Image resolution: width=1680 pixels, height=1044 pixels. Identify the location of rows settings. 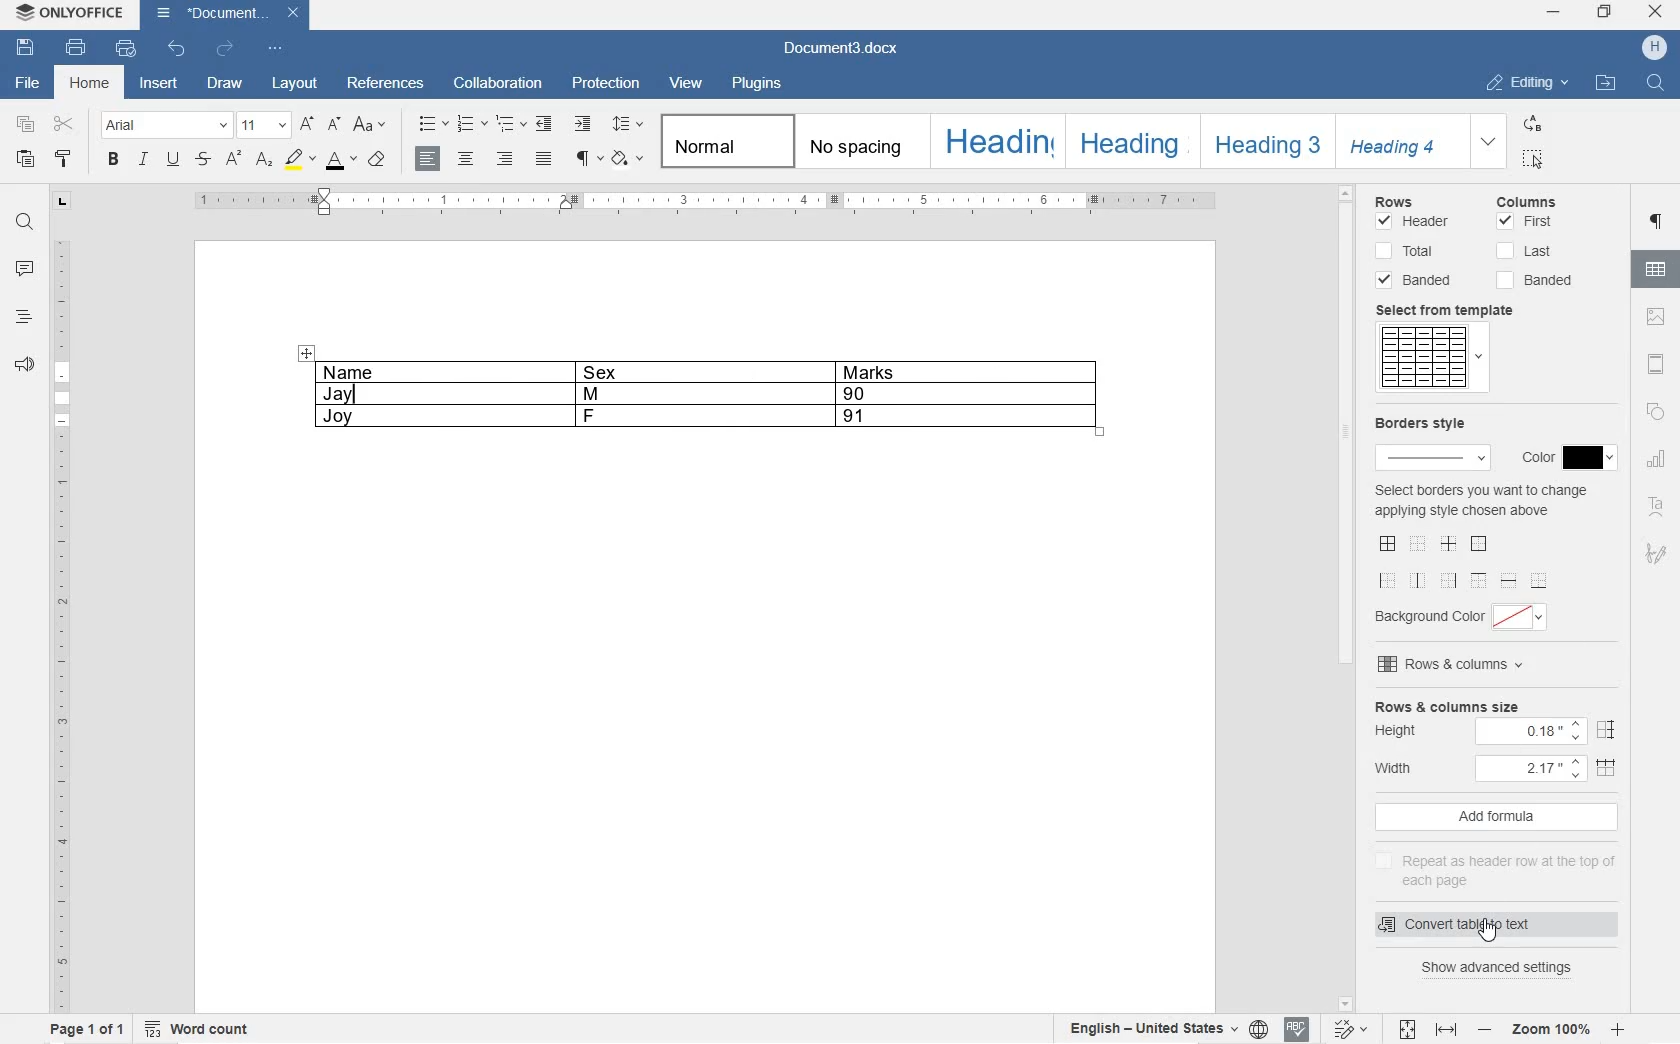
(1420, 198).